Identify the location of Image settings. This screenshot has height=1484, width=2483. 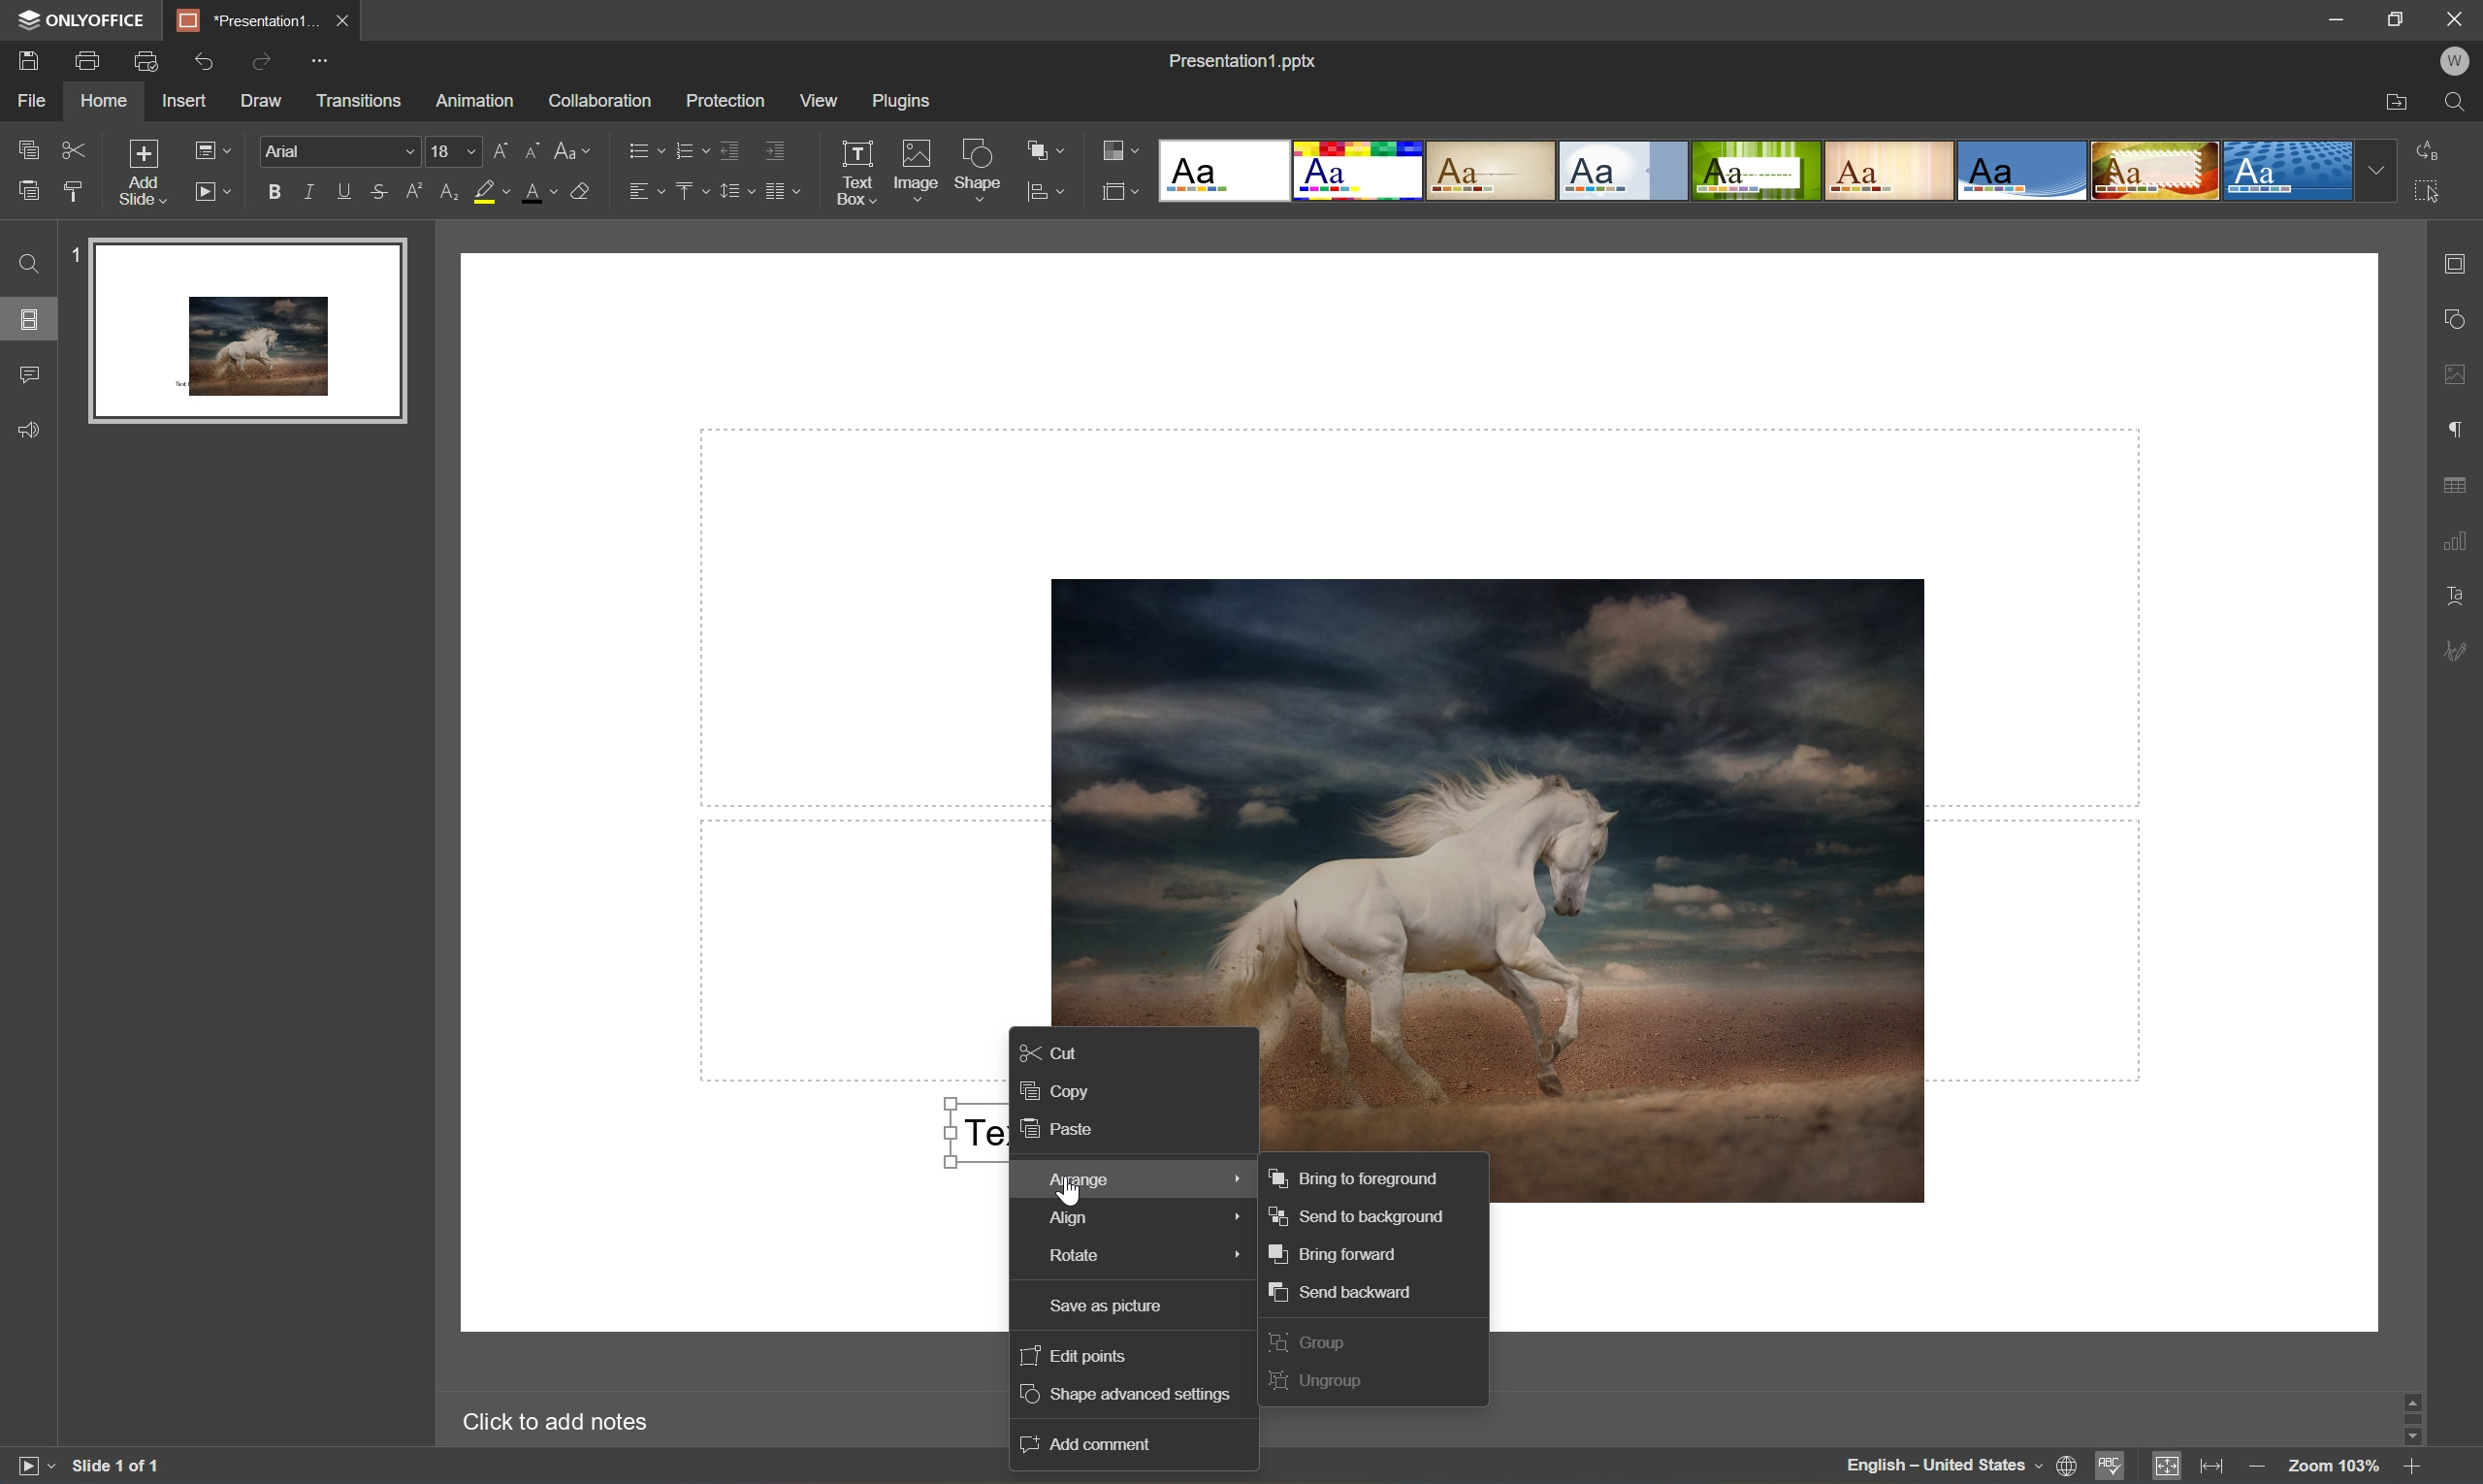
(2461, 377).